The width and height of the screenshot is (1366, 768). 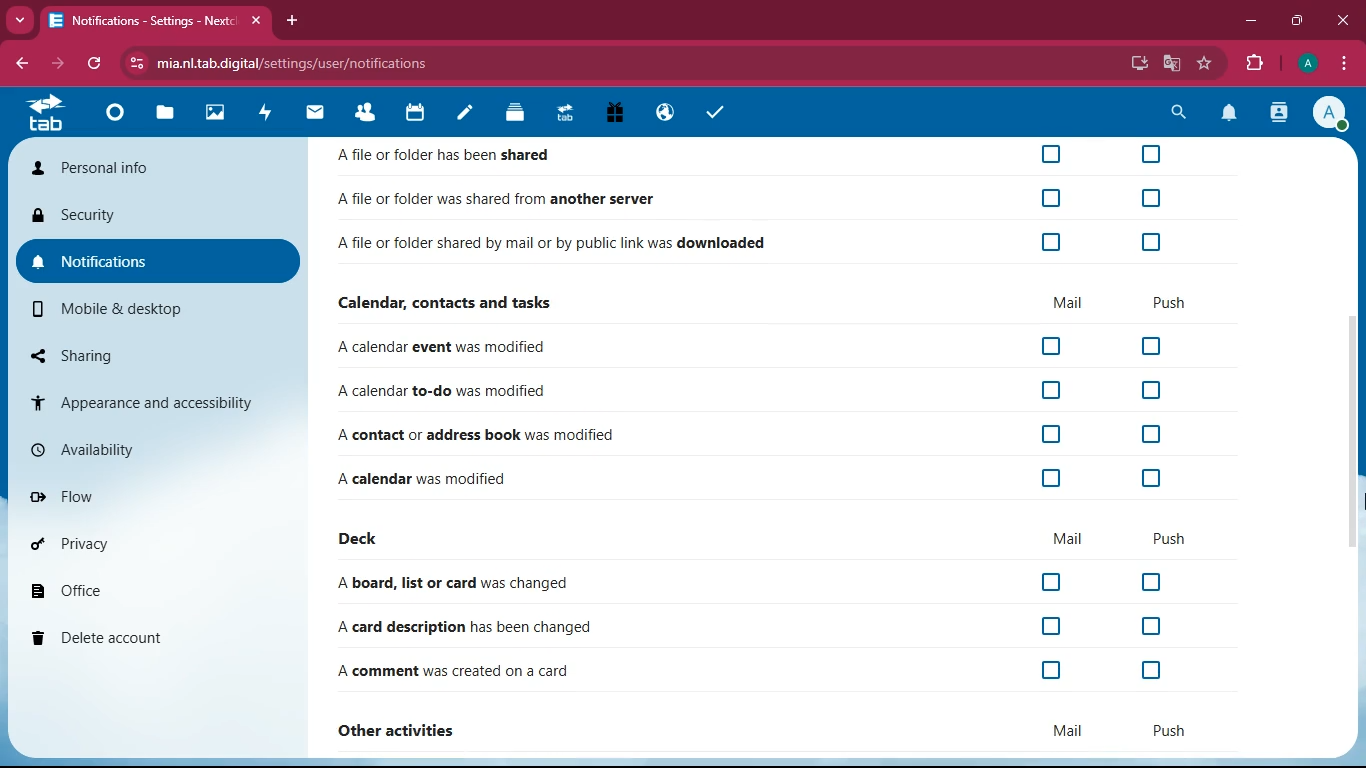 What do you see at coordinates (494, 199) in the screenshot?
I see `Afile or folder was shared from another server` at bounding box center [494, 199].